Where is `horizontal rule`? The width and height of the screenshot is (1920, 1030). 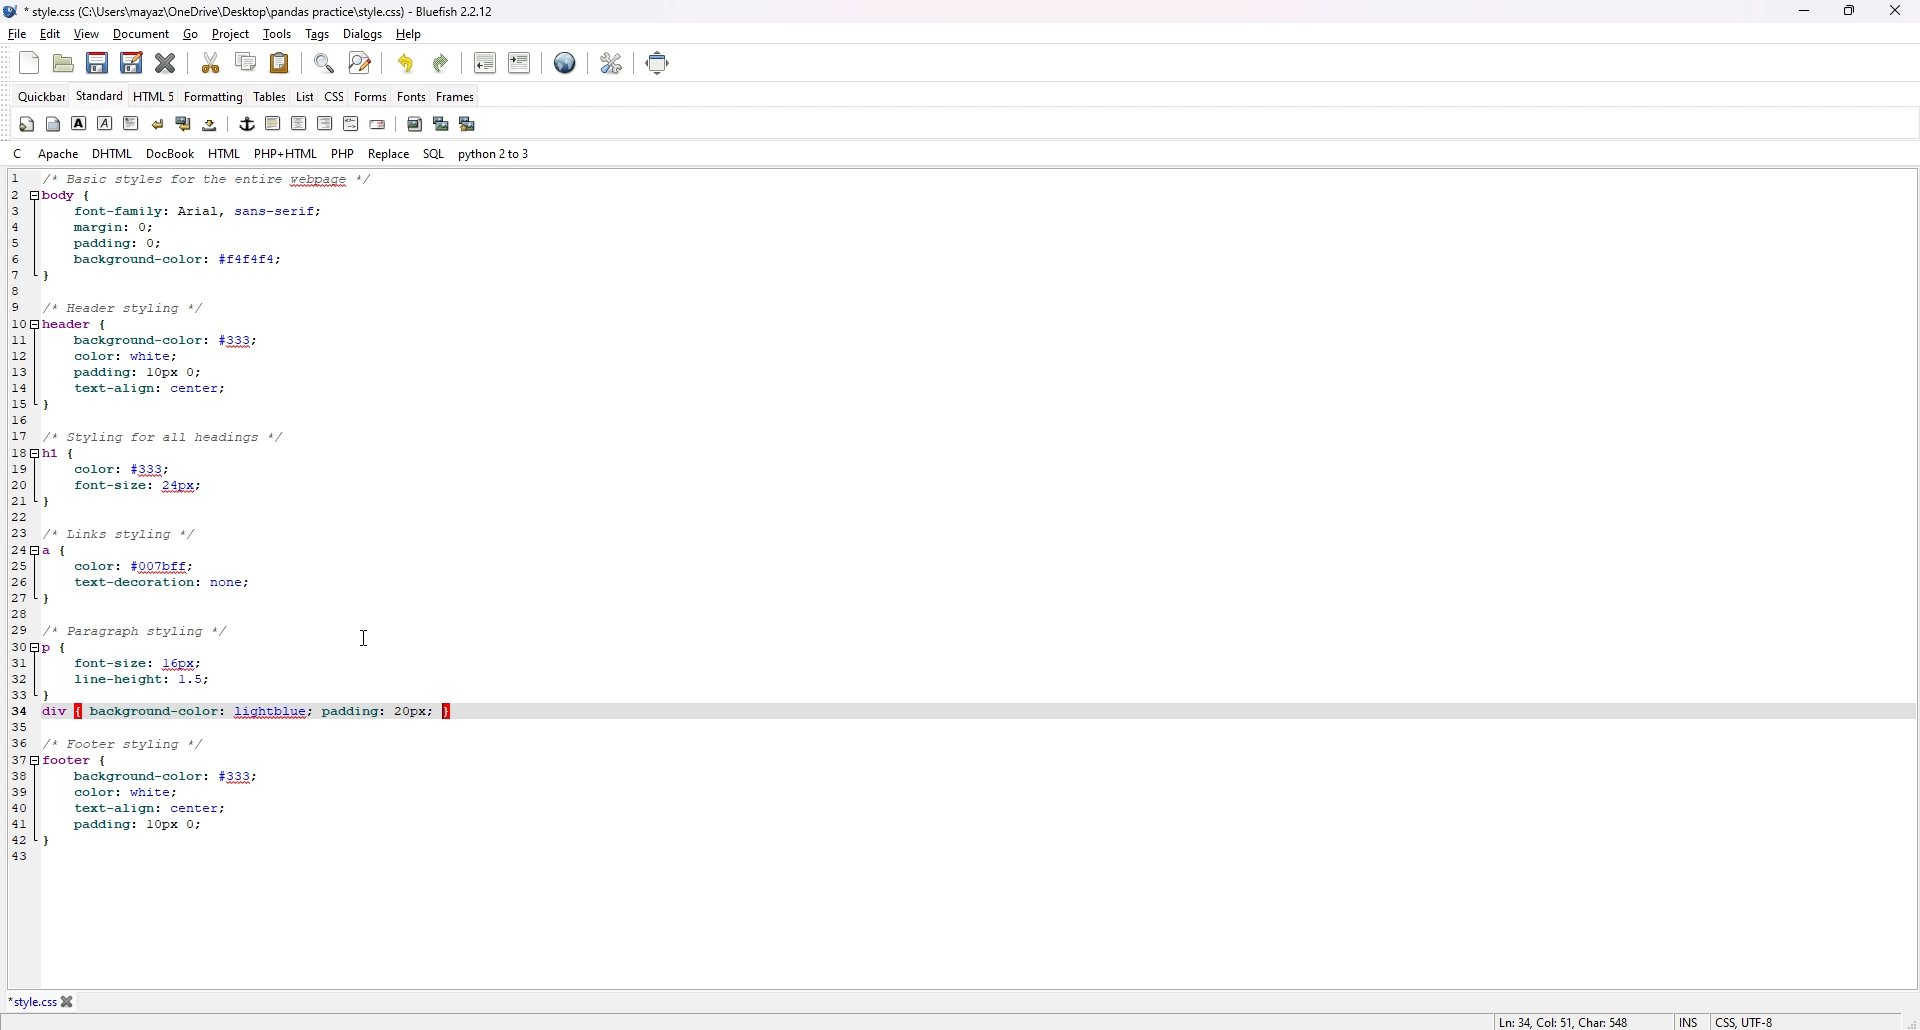
horizontal rule is located at coordinates (273, 123).